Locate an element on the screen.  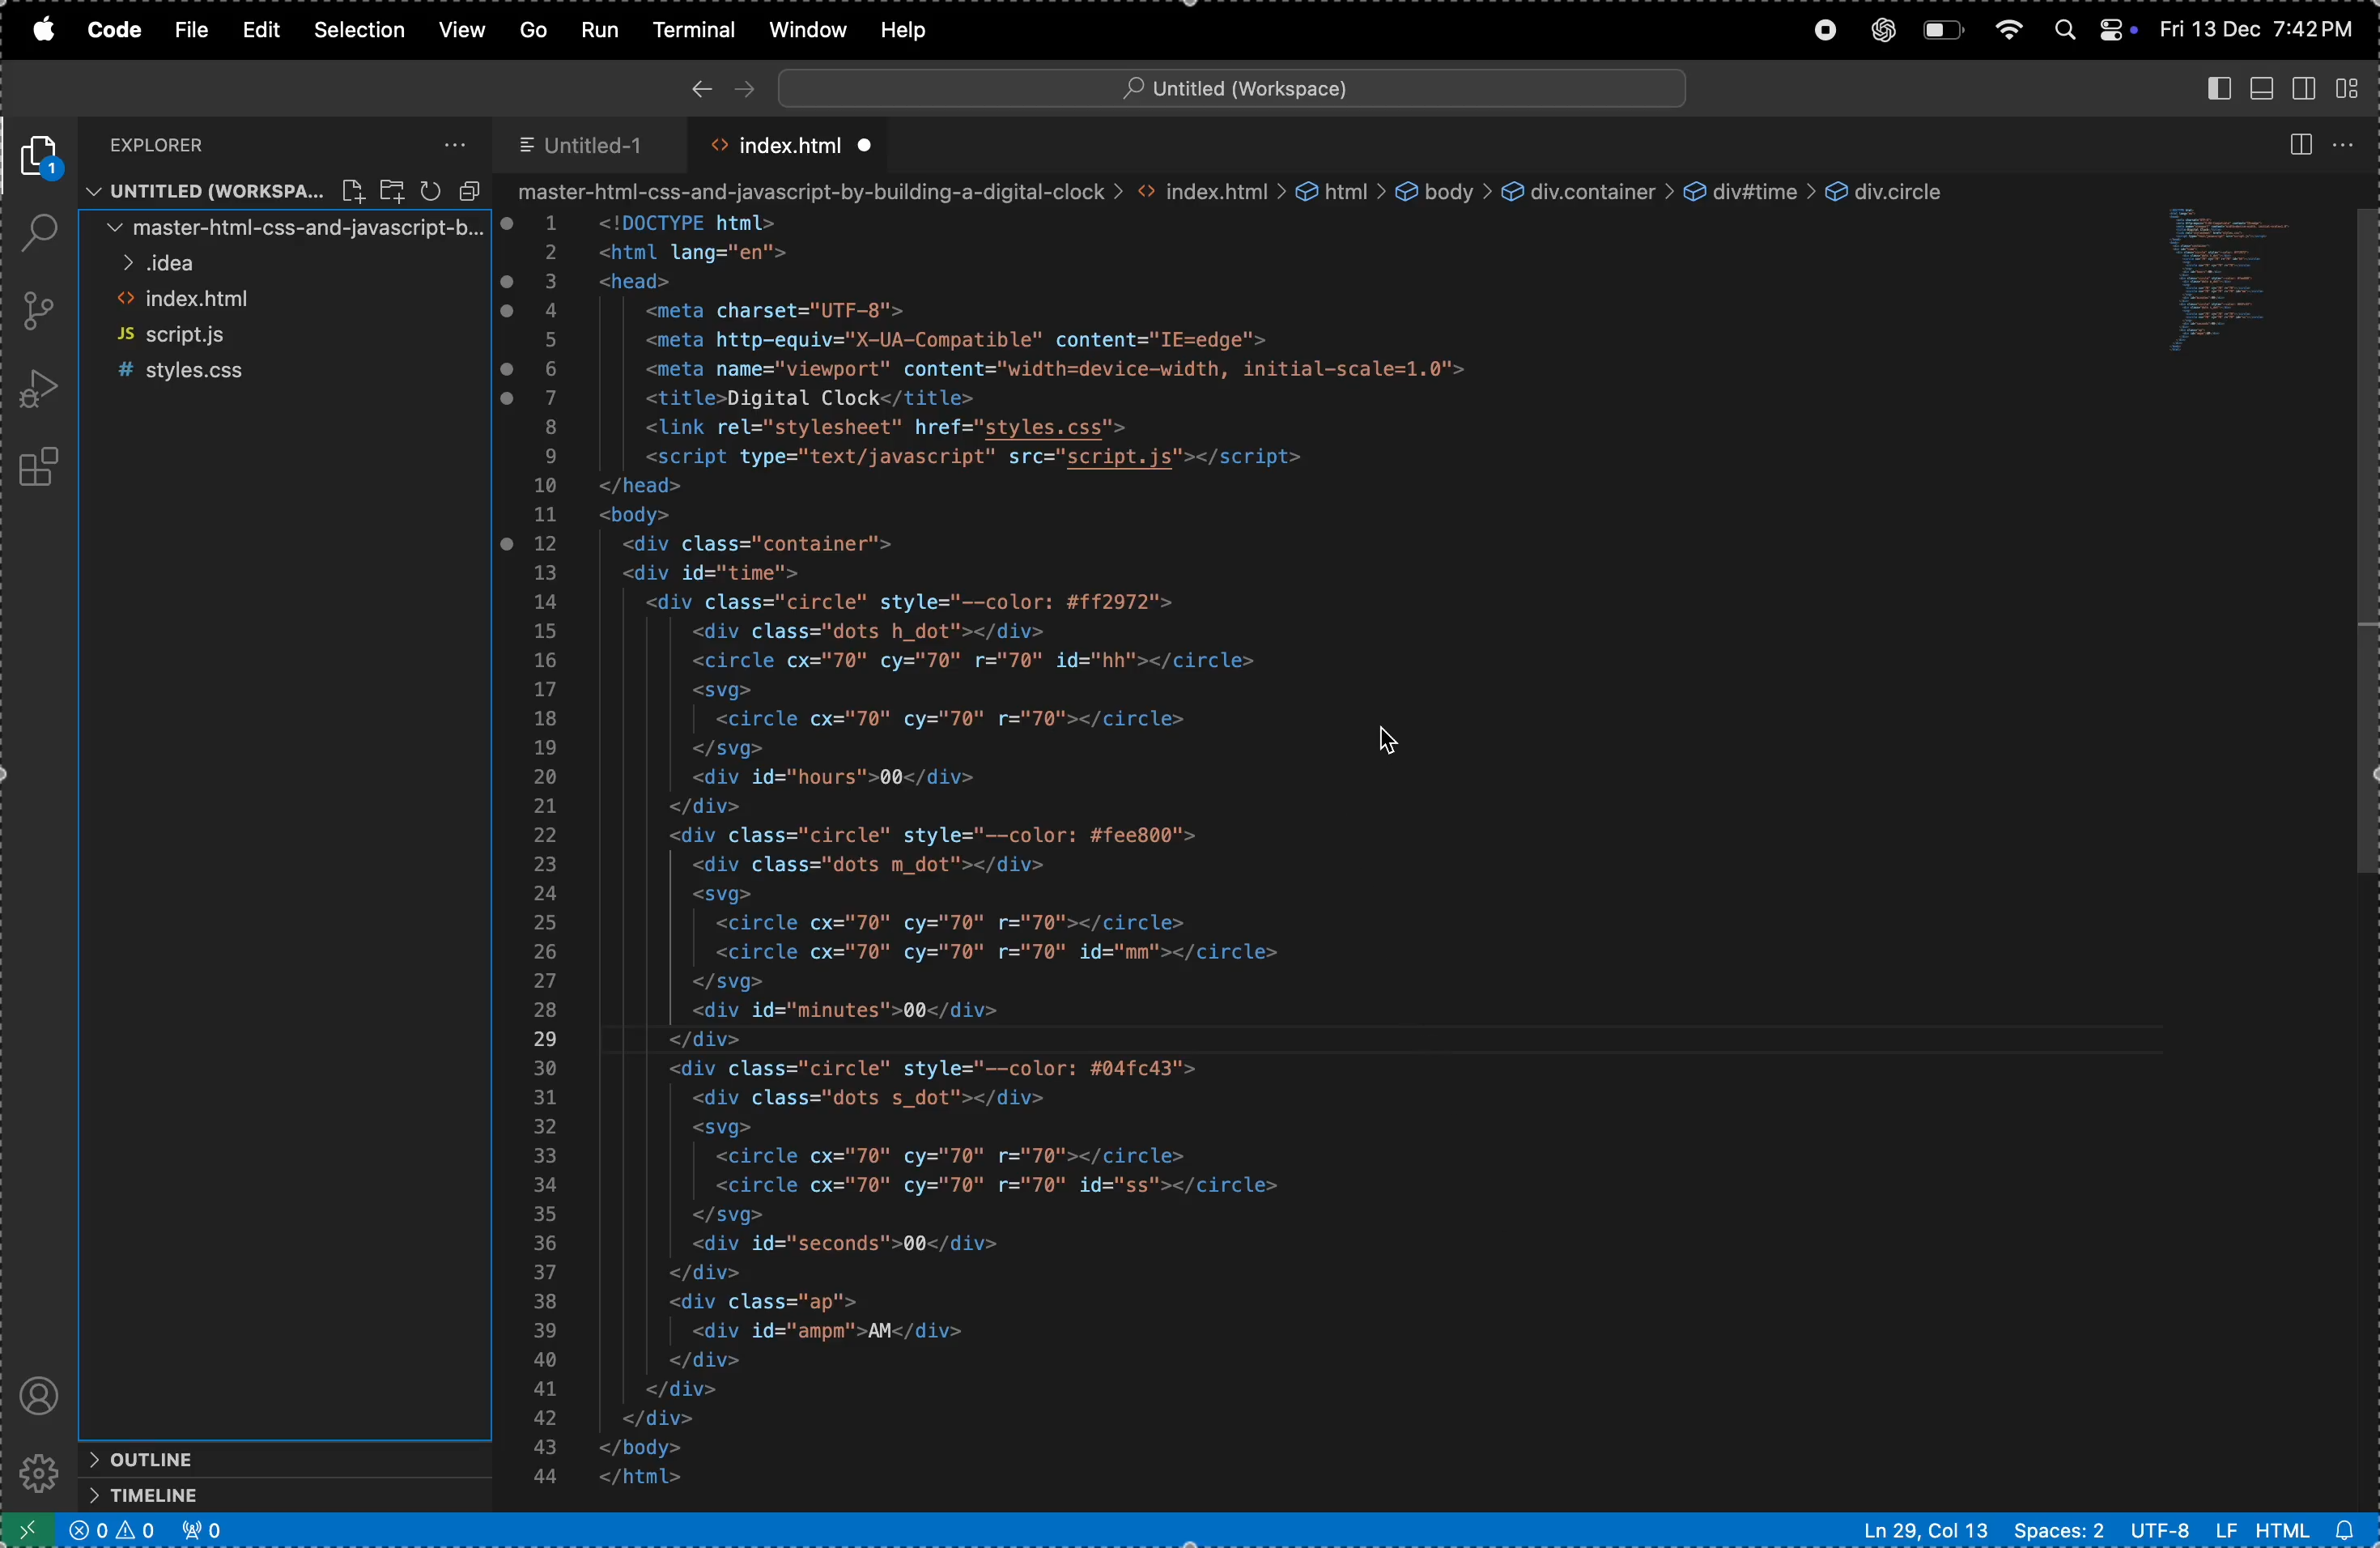
<:DULITYFE Nntml>
<html lang="en">
<head>
<meta charset="UTF-8">
<meta http-equiv="X-UA-Compatible" content="IE=edge">
<meta name="viewport" content="width=device-width, initial-scale=1.0">
<title>Digital Clock</title>
<link rel="stylesheet" href="styles.css">
<script type="text/javascript" src="script.js"></script>
</head>
<body>
<div class="container">
<div id="time">
<div class="circle" style="--color: #ff2972">
<div class="dots h_dot"></div>
<circle cx="70" cy="70" r="70" id="hh"></circle>
<svg>
<circle cx="70" cy="70" r="70"></circle>
</svg> IN
<div id="hours">00</div>
</div>
<div class="circle" style="--color: #fee800">
<div class="dots m_dot"></div>
<svg>
<circle cx="70" cy="70" r="70"></circle>
<circle cx="70" cy="70" r="70" id="mm"></circle>
</svg>
<div id="minutes">00</div>
</div>
<div class="circle" style="--color: #04fc43">
<div class="dots s_dot"></div>
<svg>
<circle cx="70" cy="70" r="70"></circle>
<circle cx="70" cy="70" r="70" id="ss"></circle>
</svg>
<div id="seconds">00</div>
</div>
<div class="ap">
<div id="ampm">AM</div>
</div>
</div>
</div>
</body>
</html> is located at coordinates (1104, 855).